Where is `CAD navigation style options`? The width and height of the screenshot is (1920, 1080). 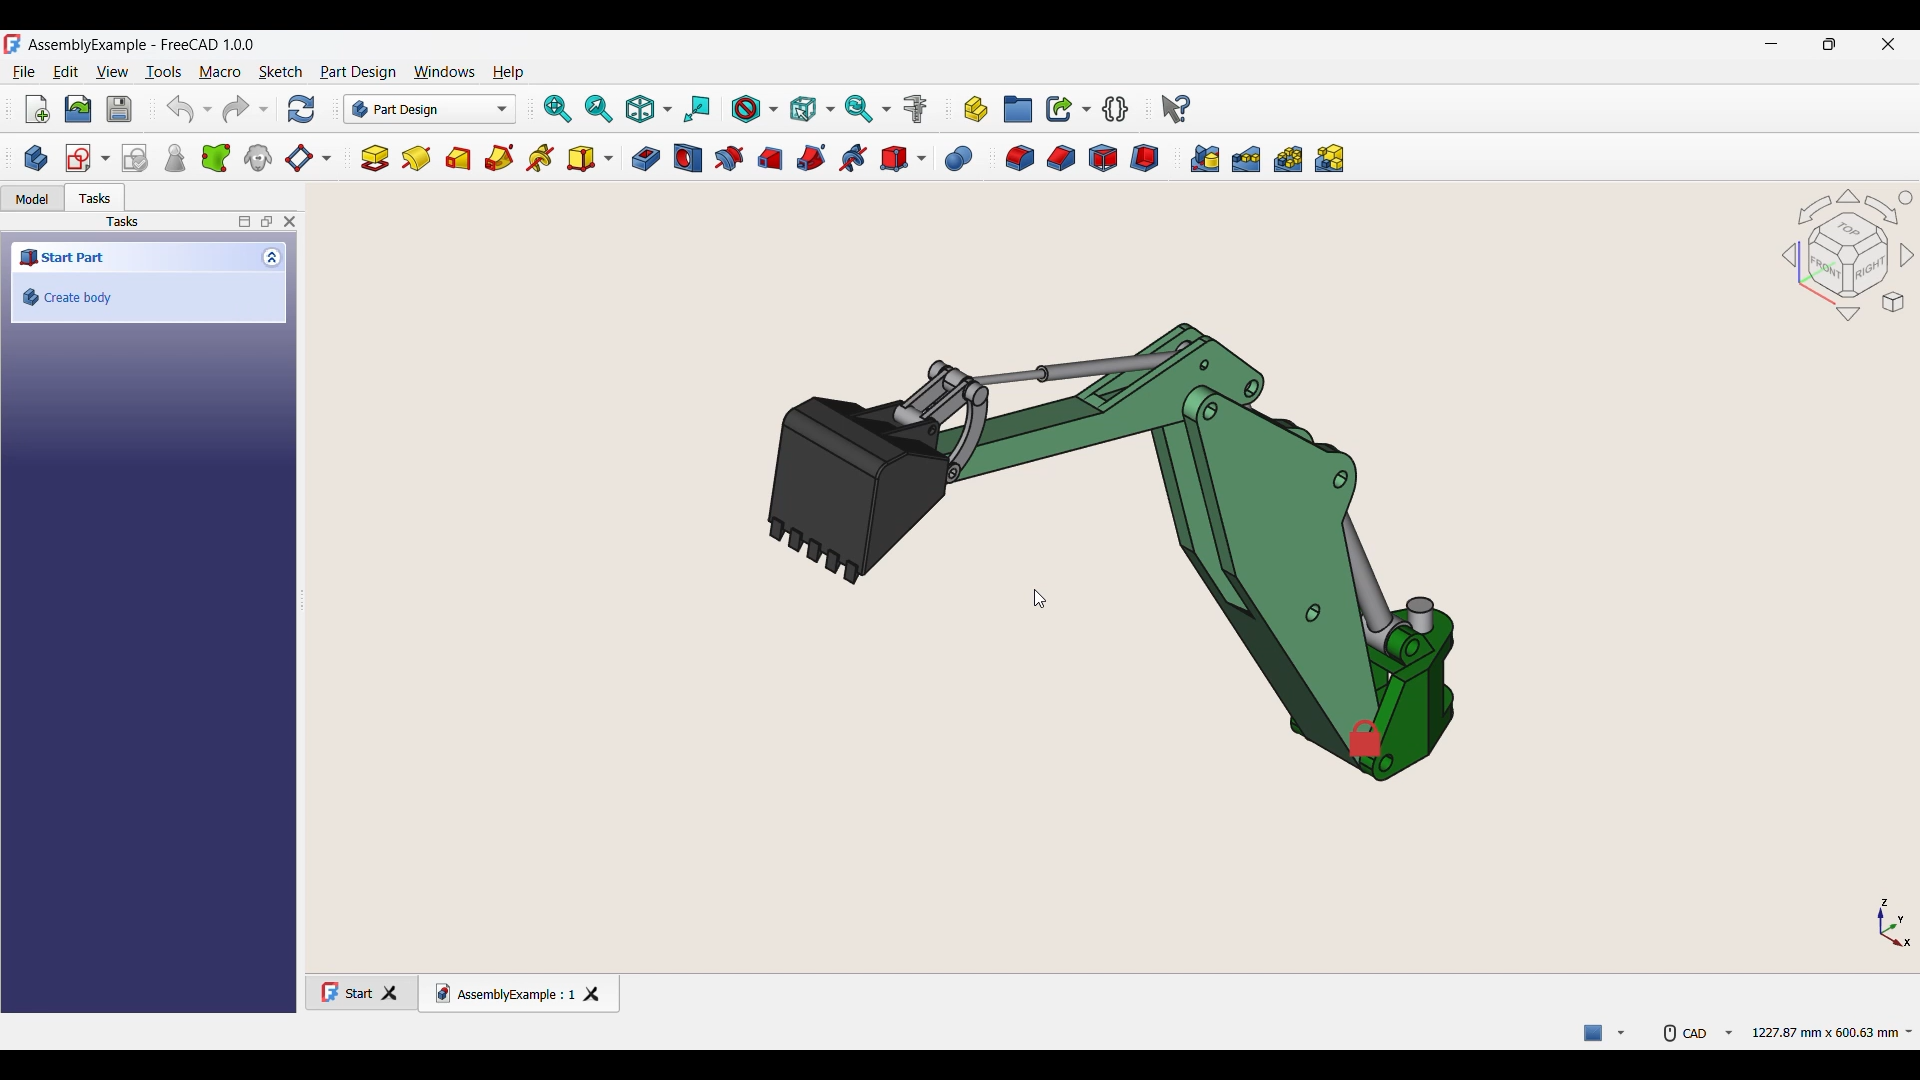 CAD navigation style options is located at coordinates (1699, 1031).